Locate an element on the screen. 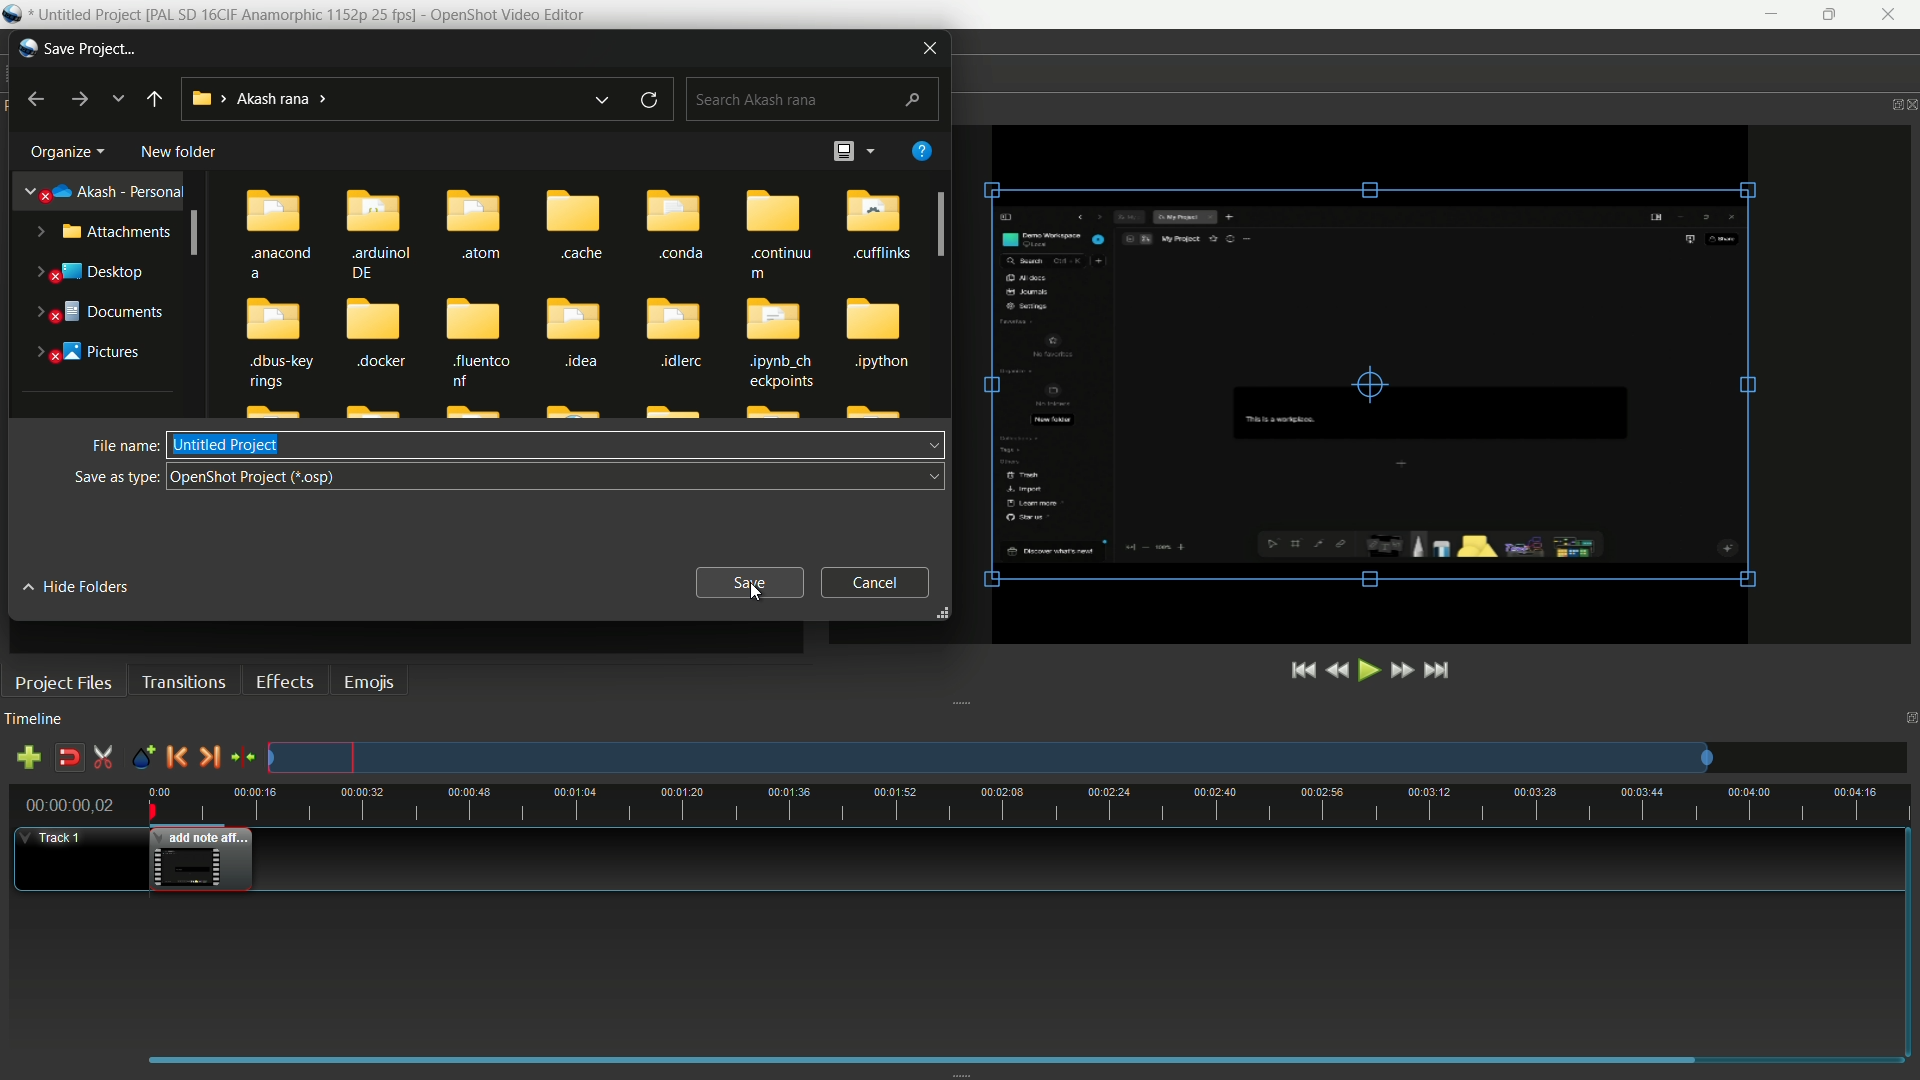 The image size is (1920, 1080). jump to end is located at coordinates (1437, 669).